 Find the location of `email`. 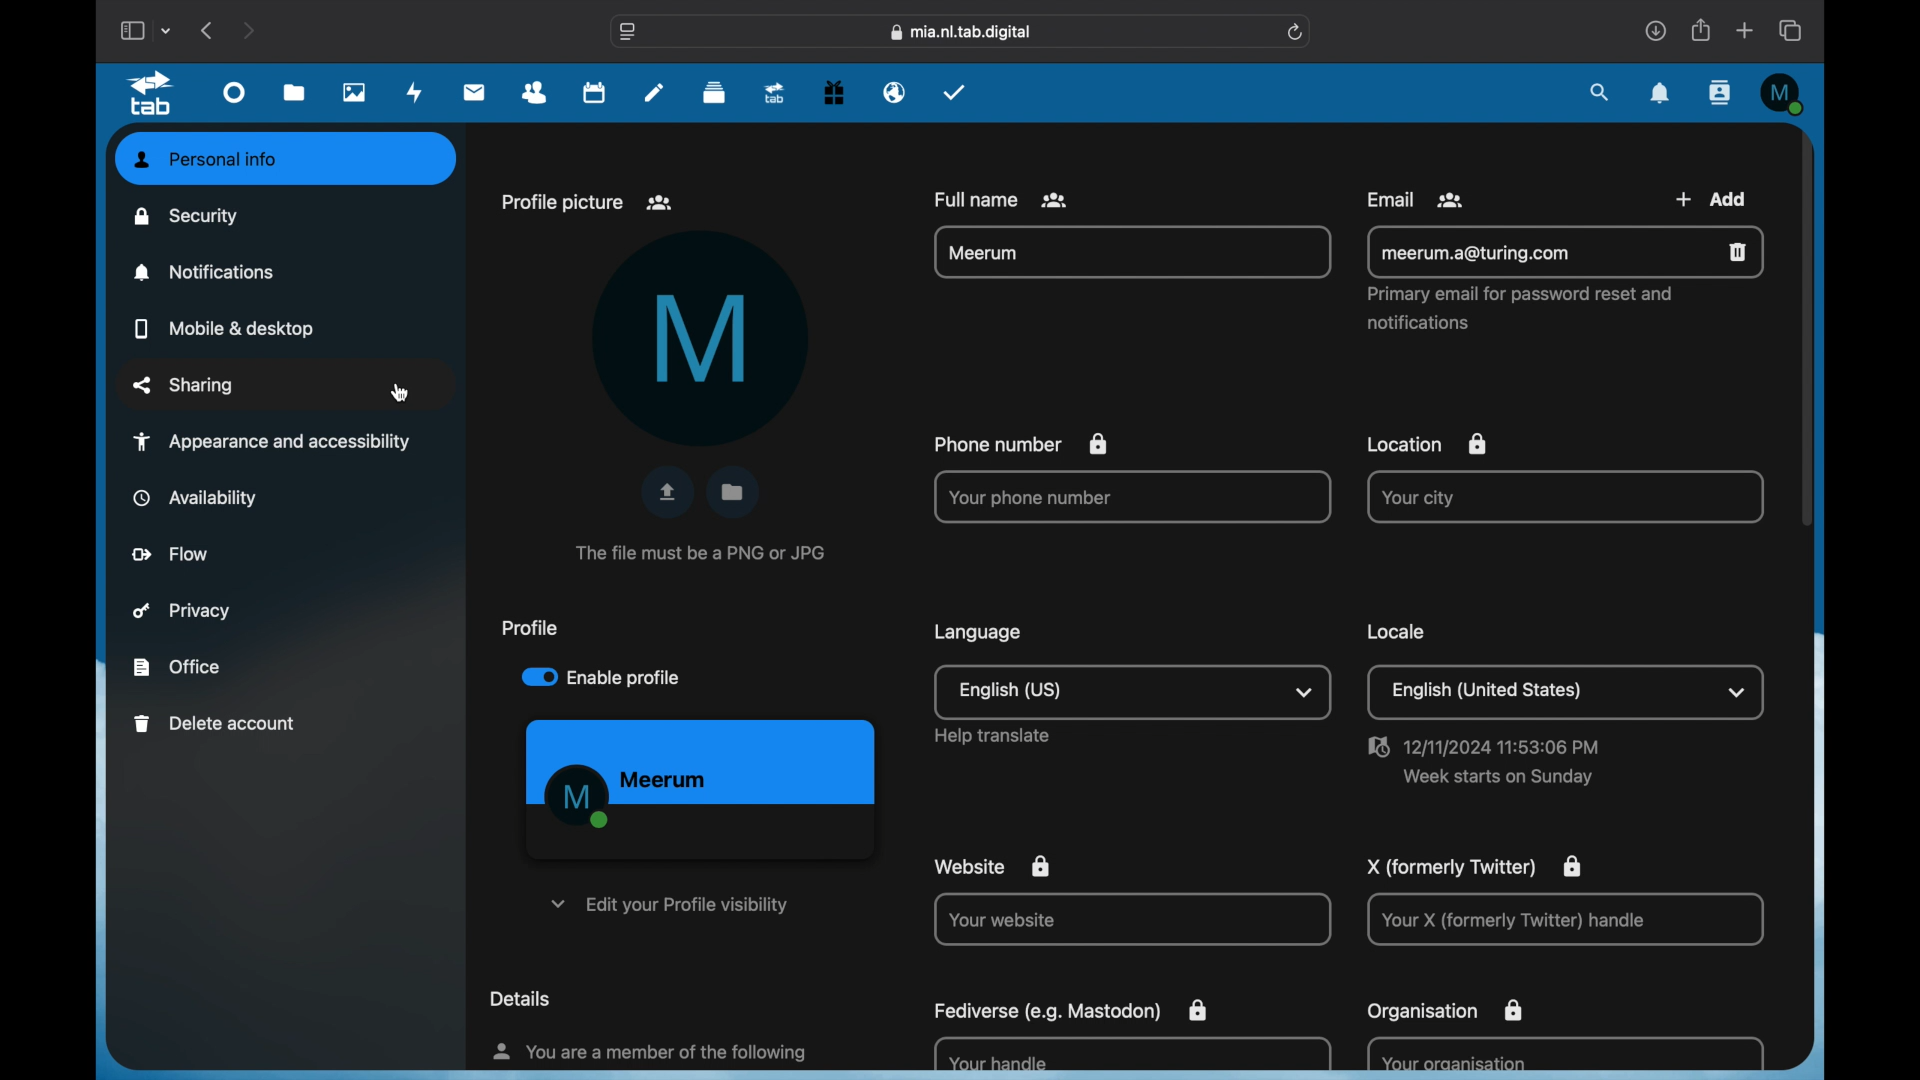

email is located at coordinates (1561, 202).